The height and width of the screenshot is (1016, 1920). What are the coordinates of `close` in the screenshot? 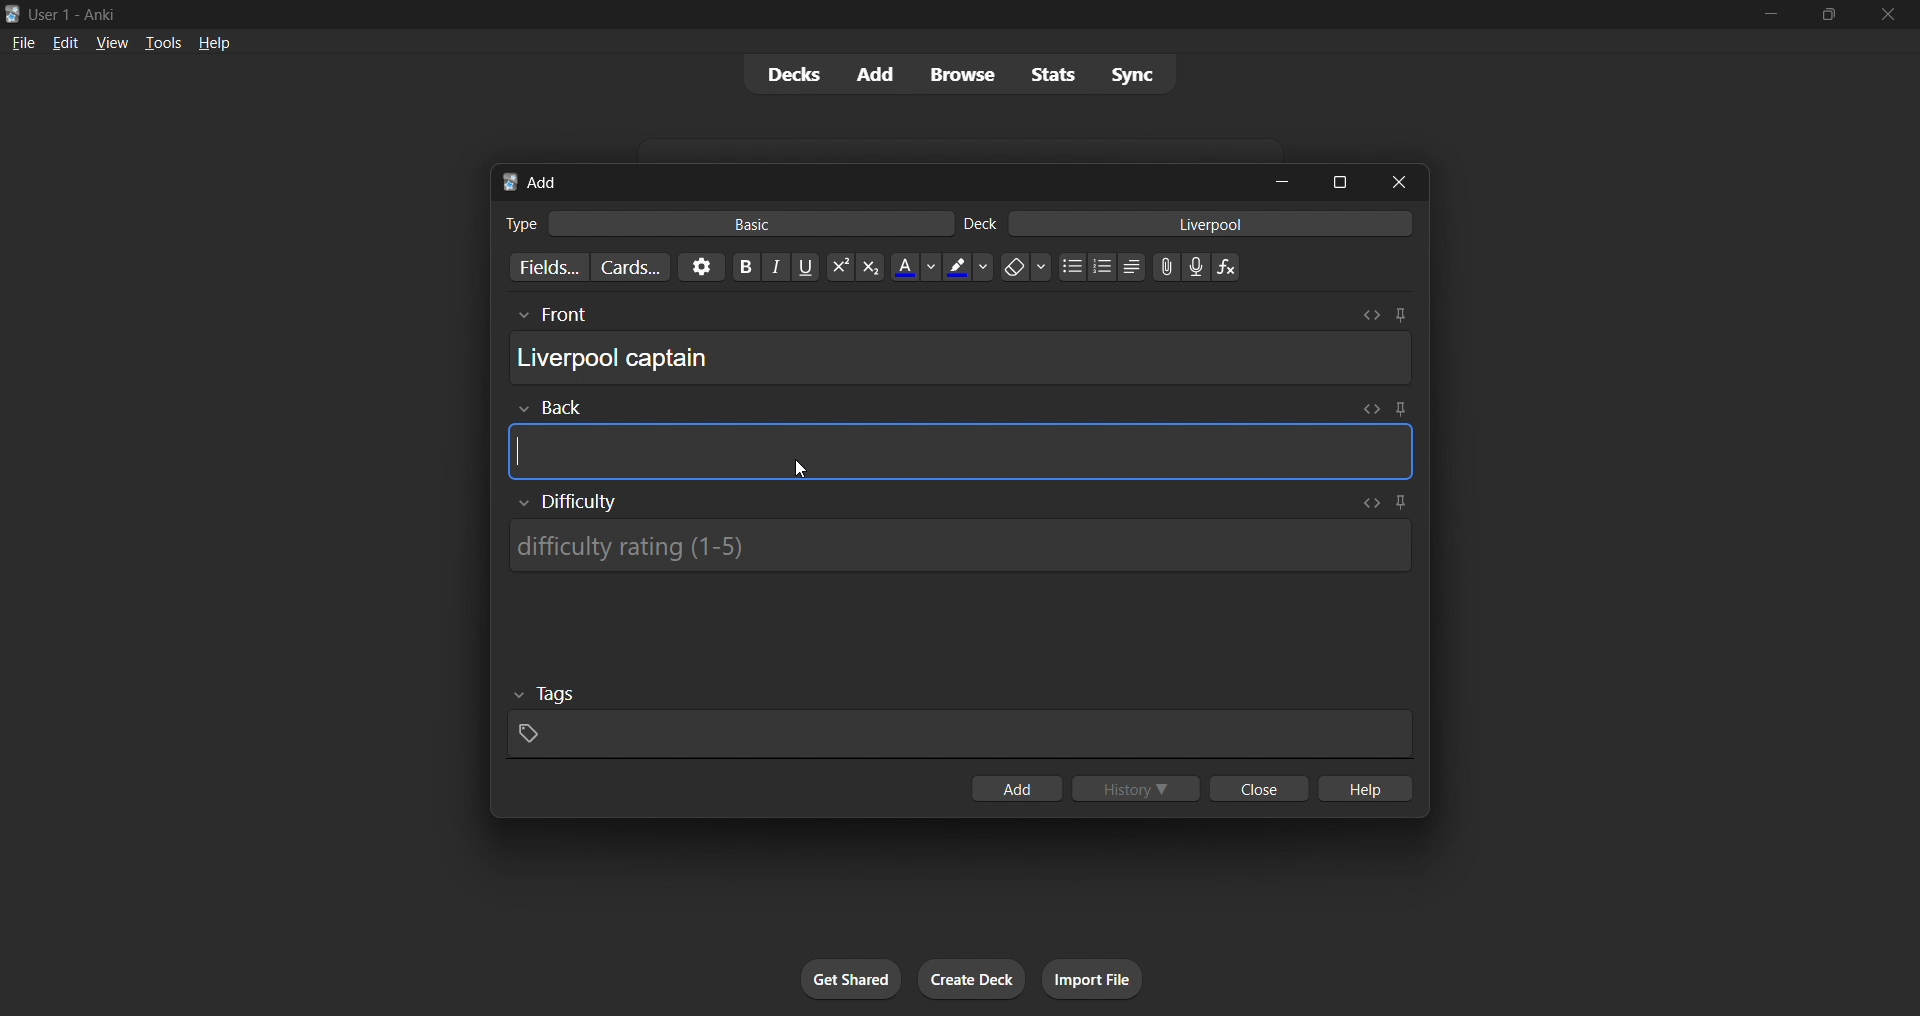 It's located at (1888, 15).